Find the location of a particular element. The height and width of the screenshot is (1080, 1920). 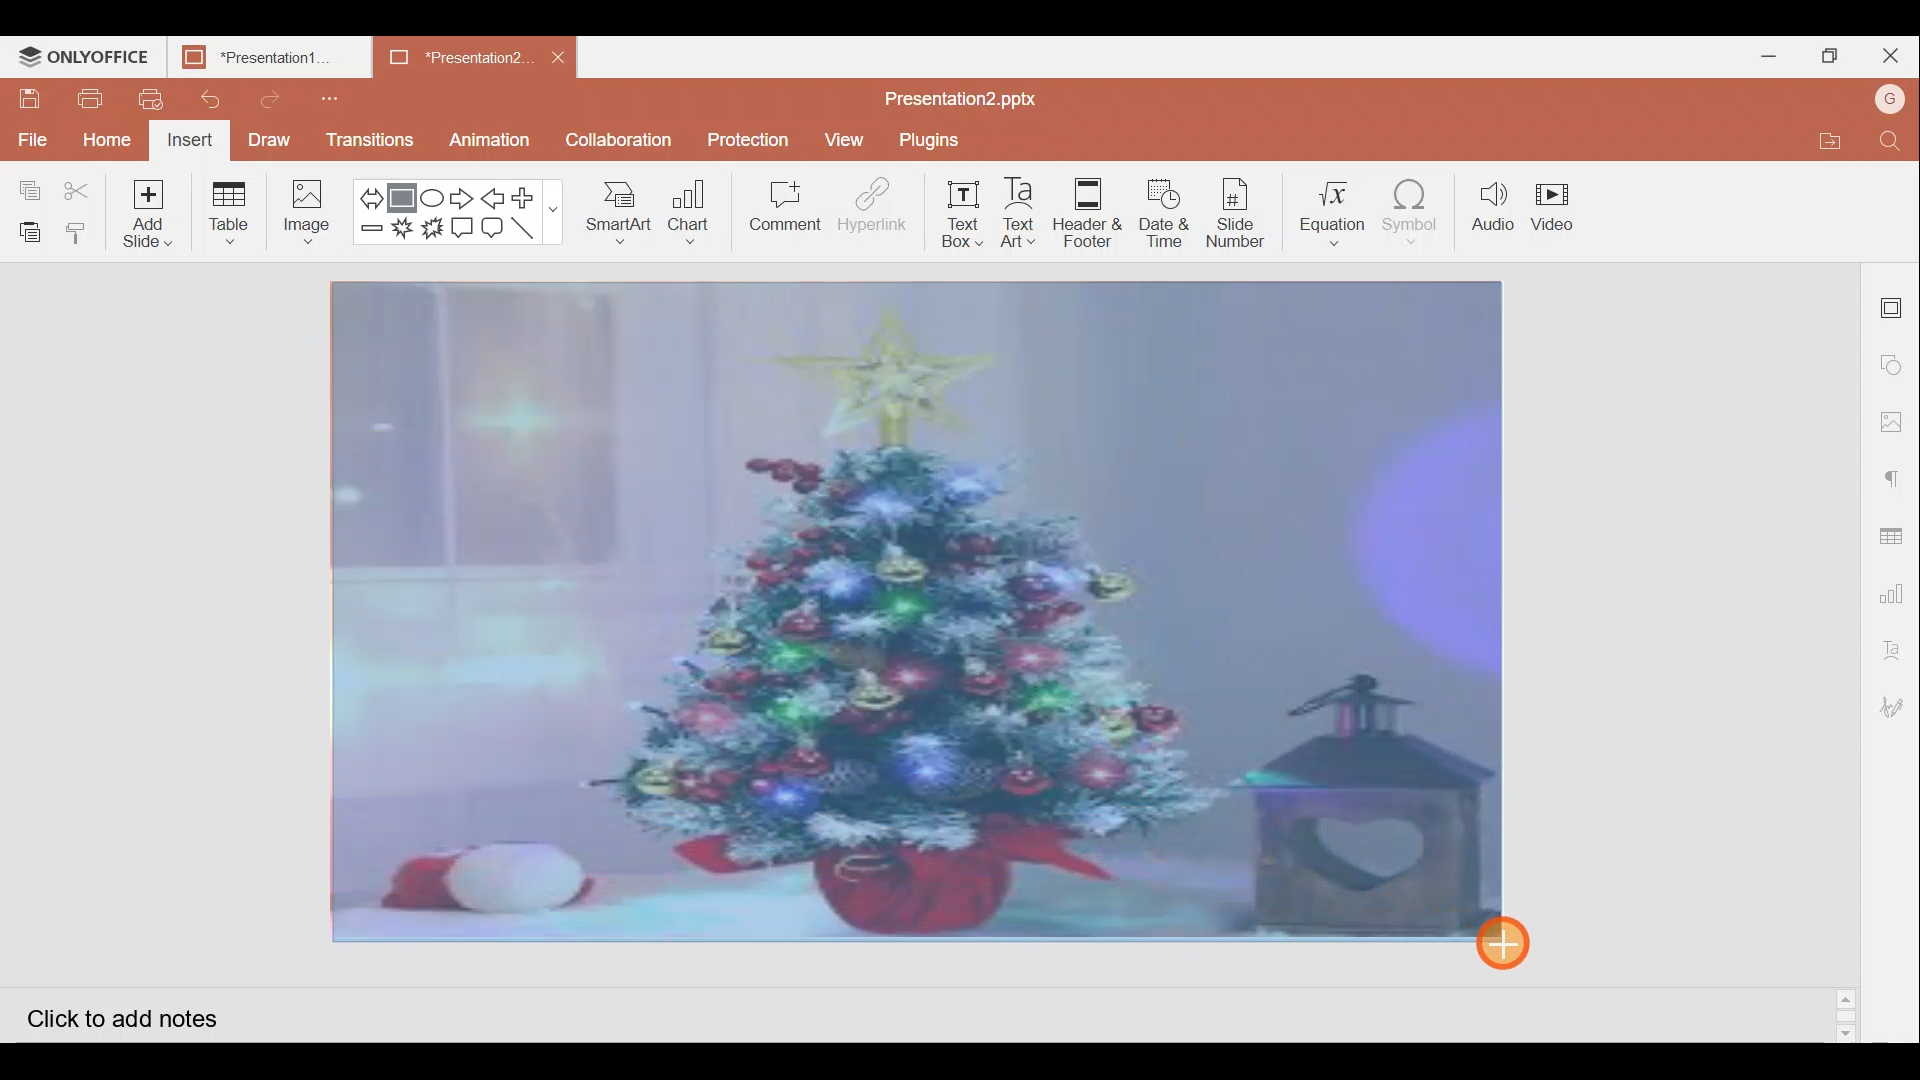

Cut is located at coordinates (80, 185).